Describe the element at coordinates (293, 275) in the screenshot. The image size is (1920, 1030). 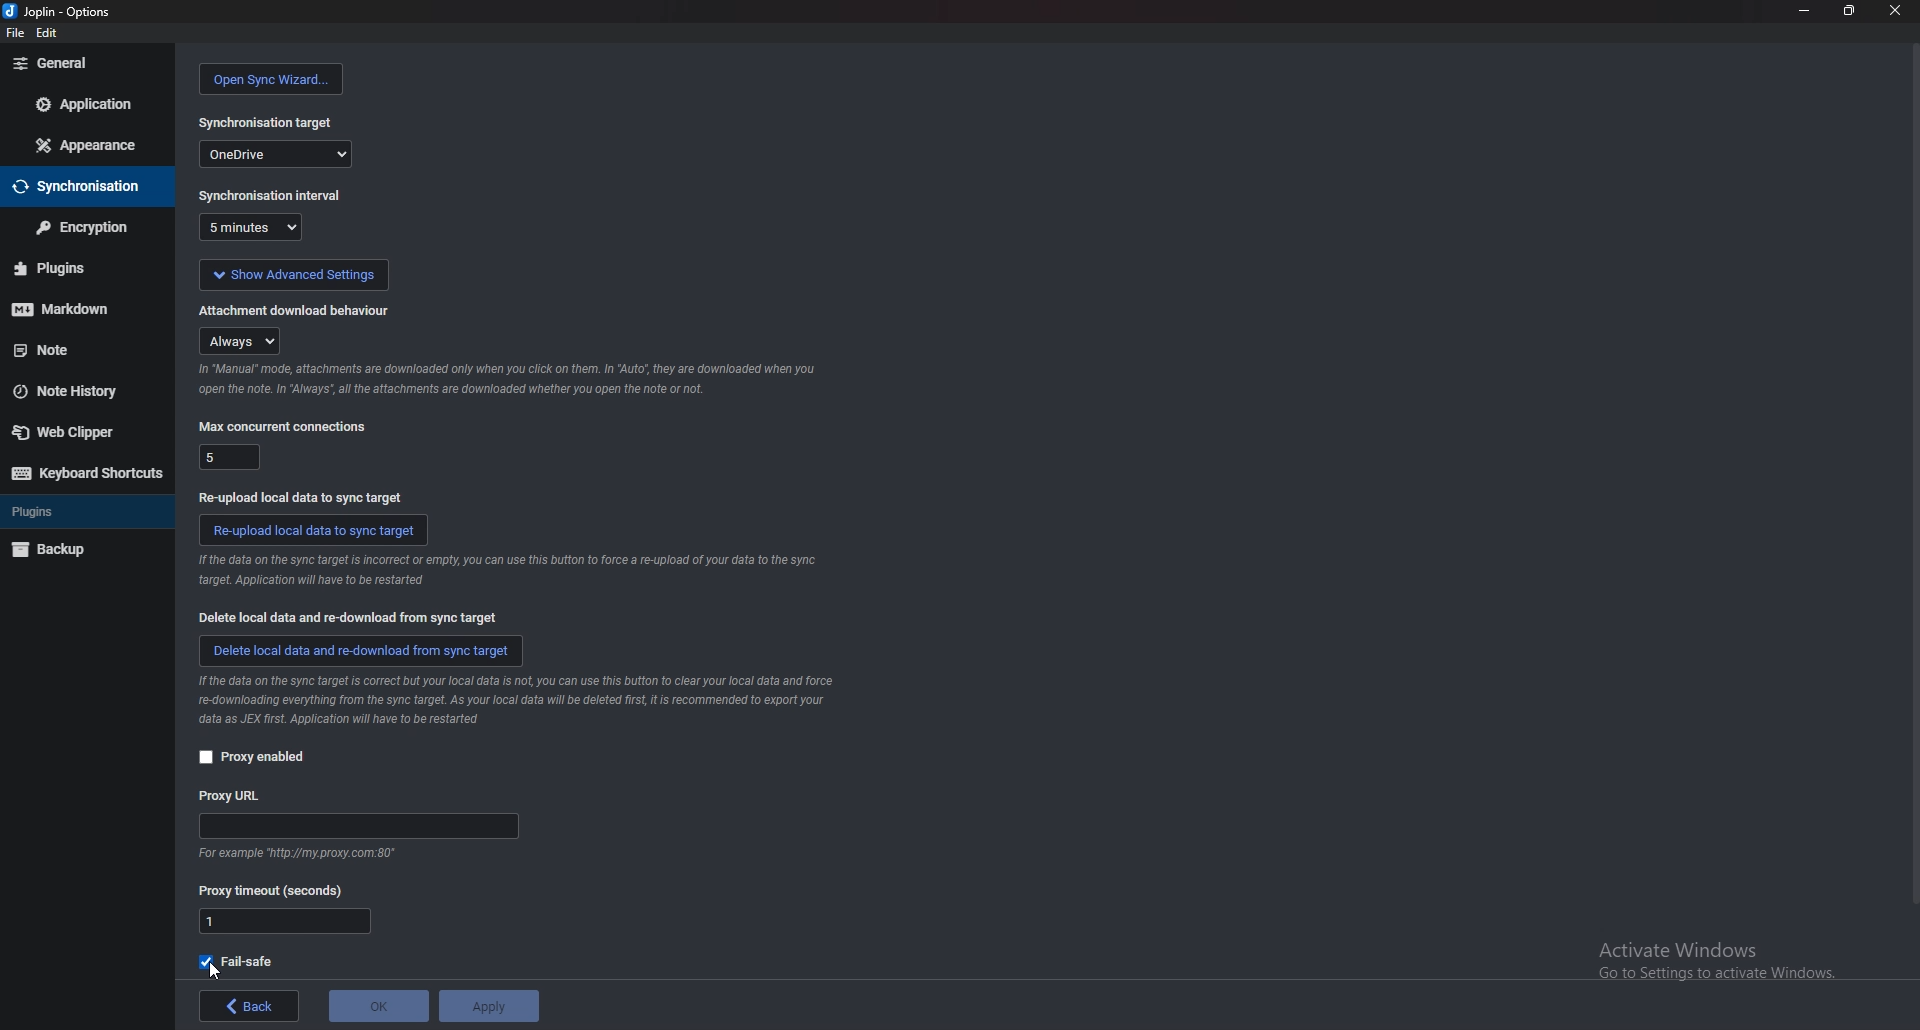
I see `show advanced settings` at that location.